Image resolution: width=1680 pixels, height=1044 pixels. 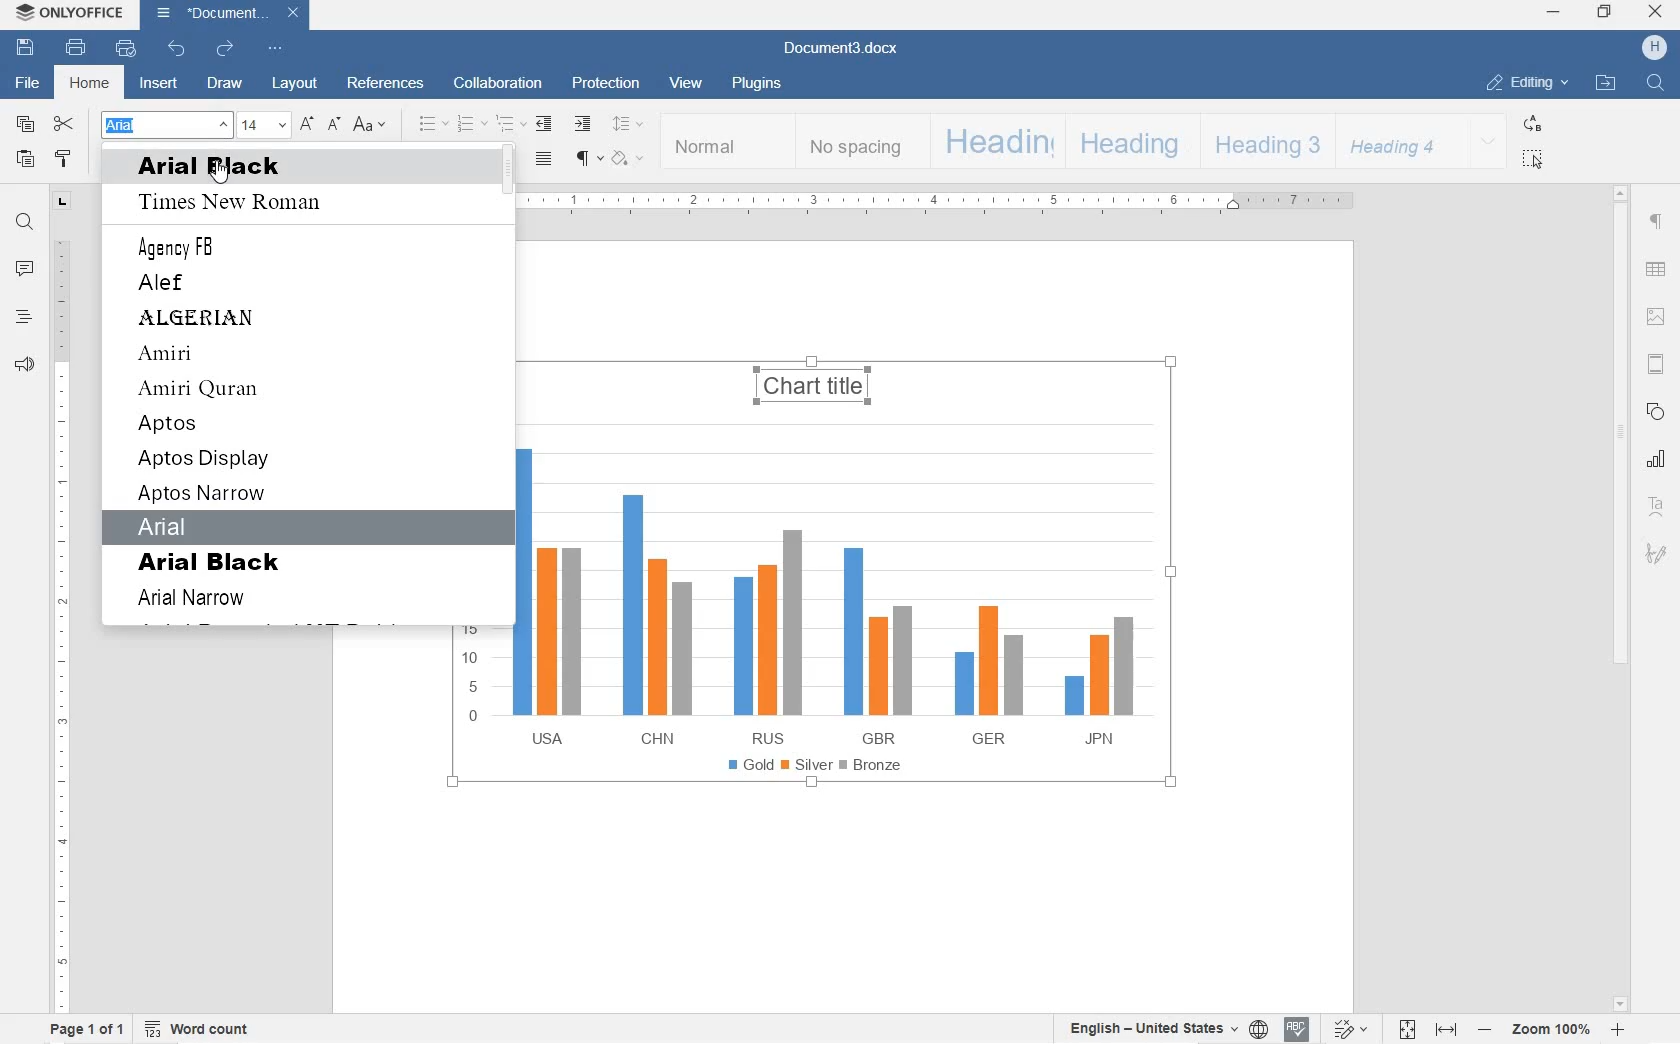 What do you see at coordinates (66, 124) in the screenshot?
I see `CUT` at bounding box center [66, 124].